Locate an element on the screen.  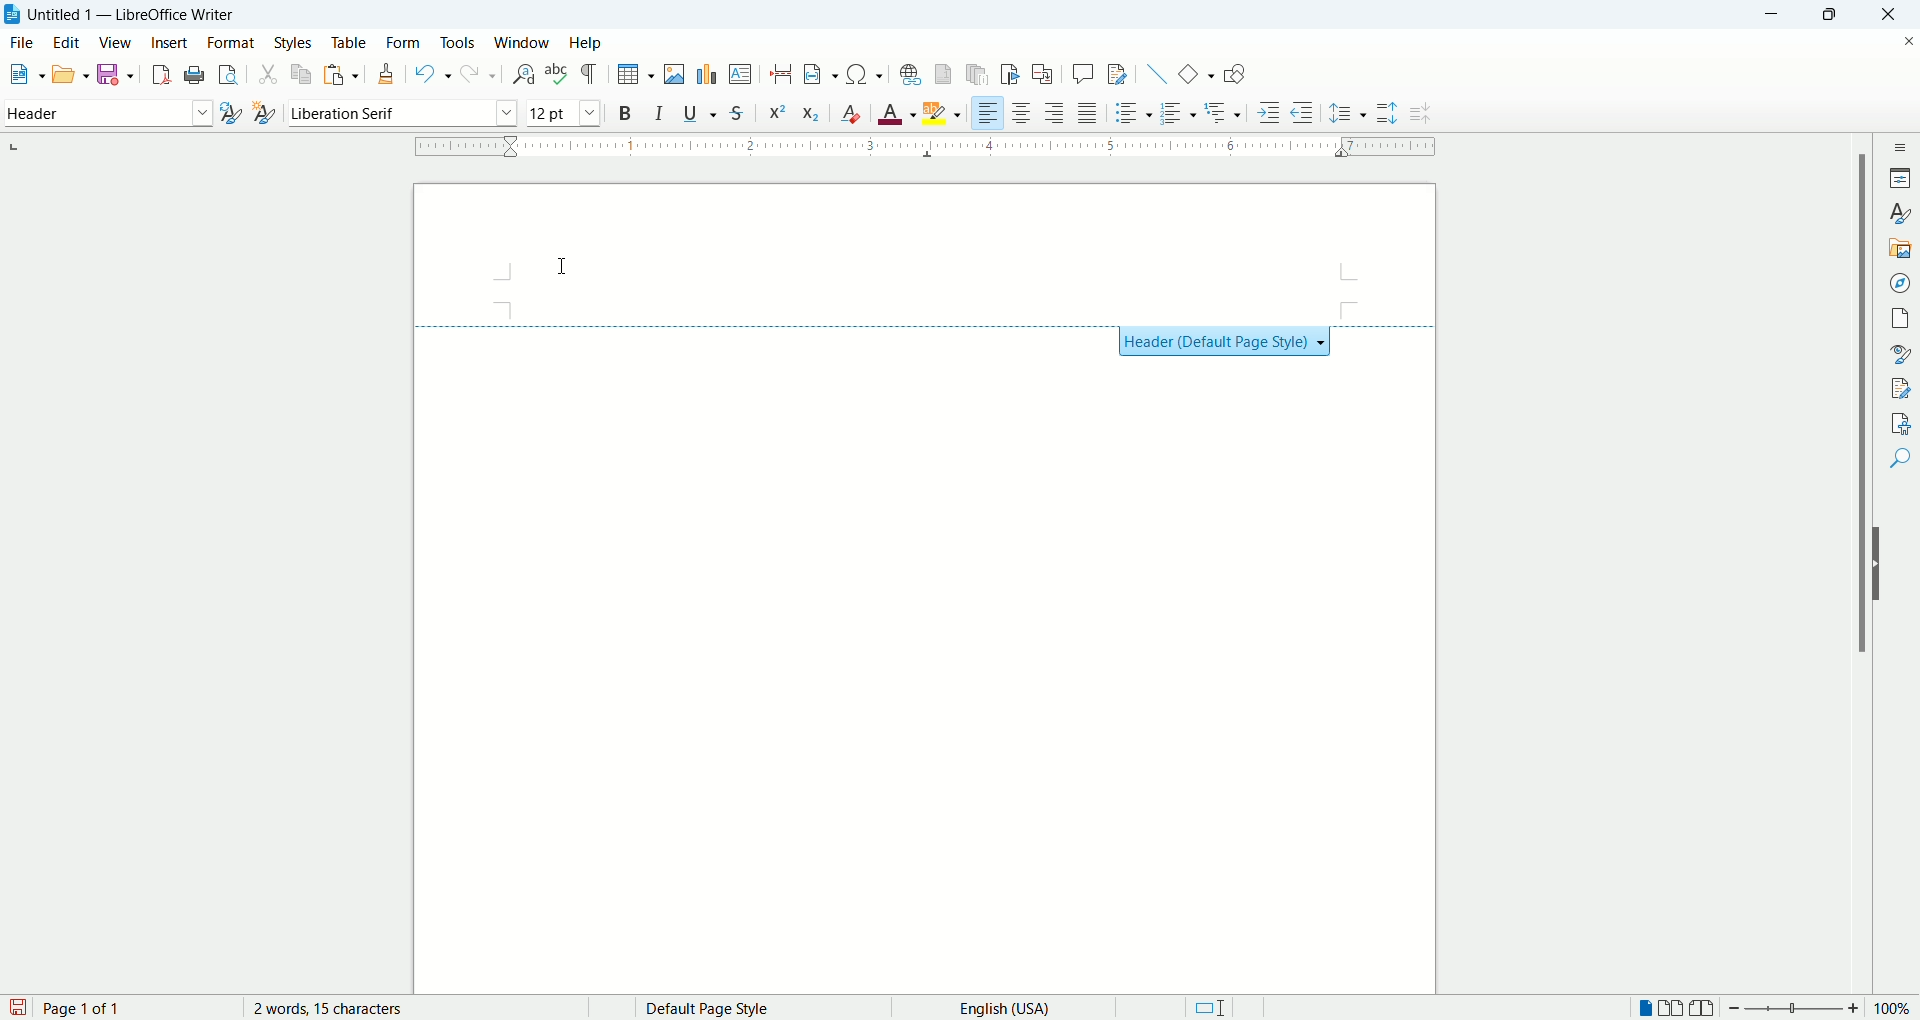
track changes is located at coordinates (1116, 75).